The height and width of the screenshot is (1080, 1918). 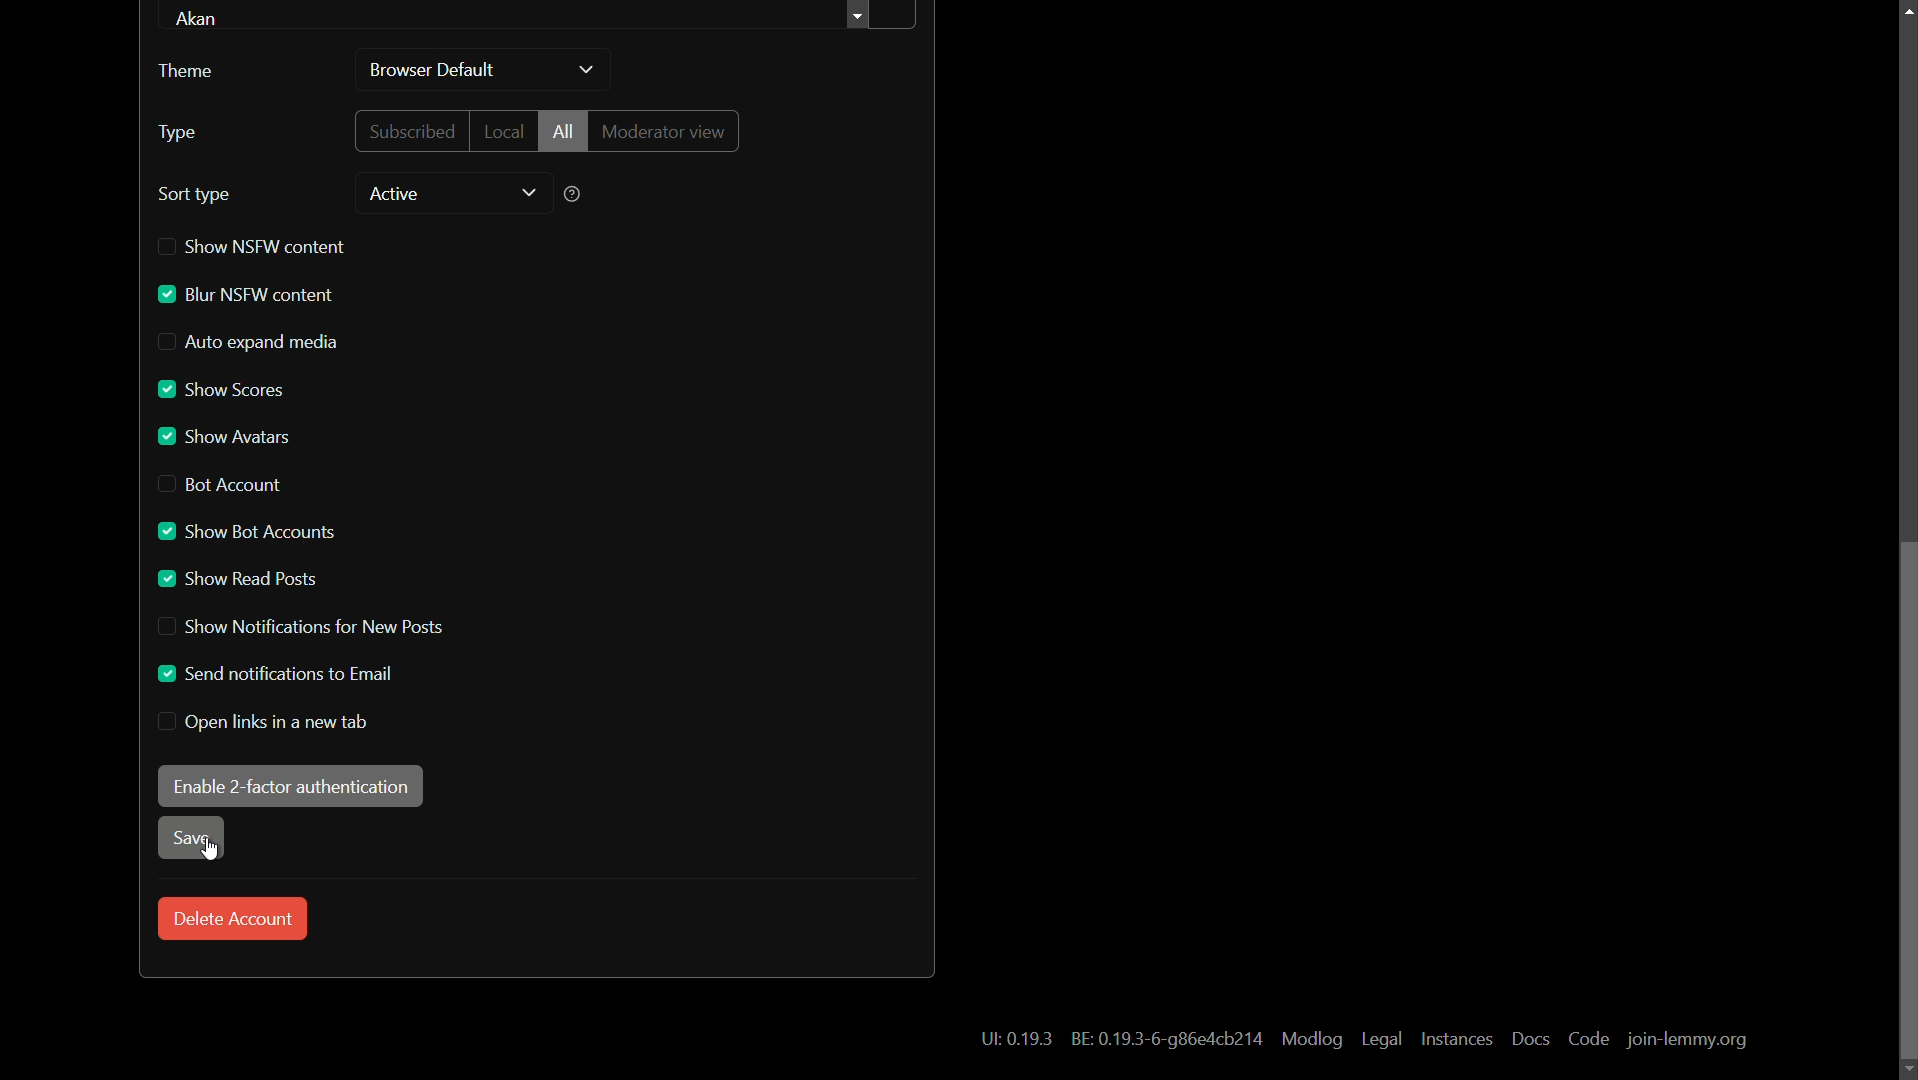 I want to click on show notifications for new posts, so click(x=299, y=627).